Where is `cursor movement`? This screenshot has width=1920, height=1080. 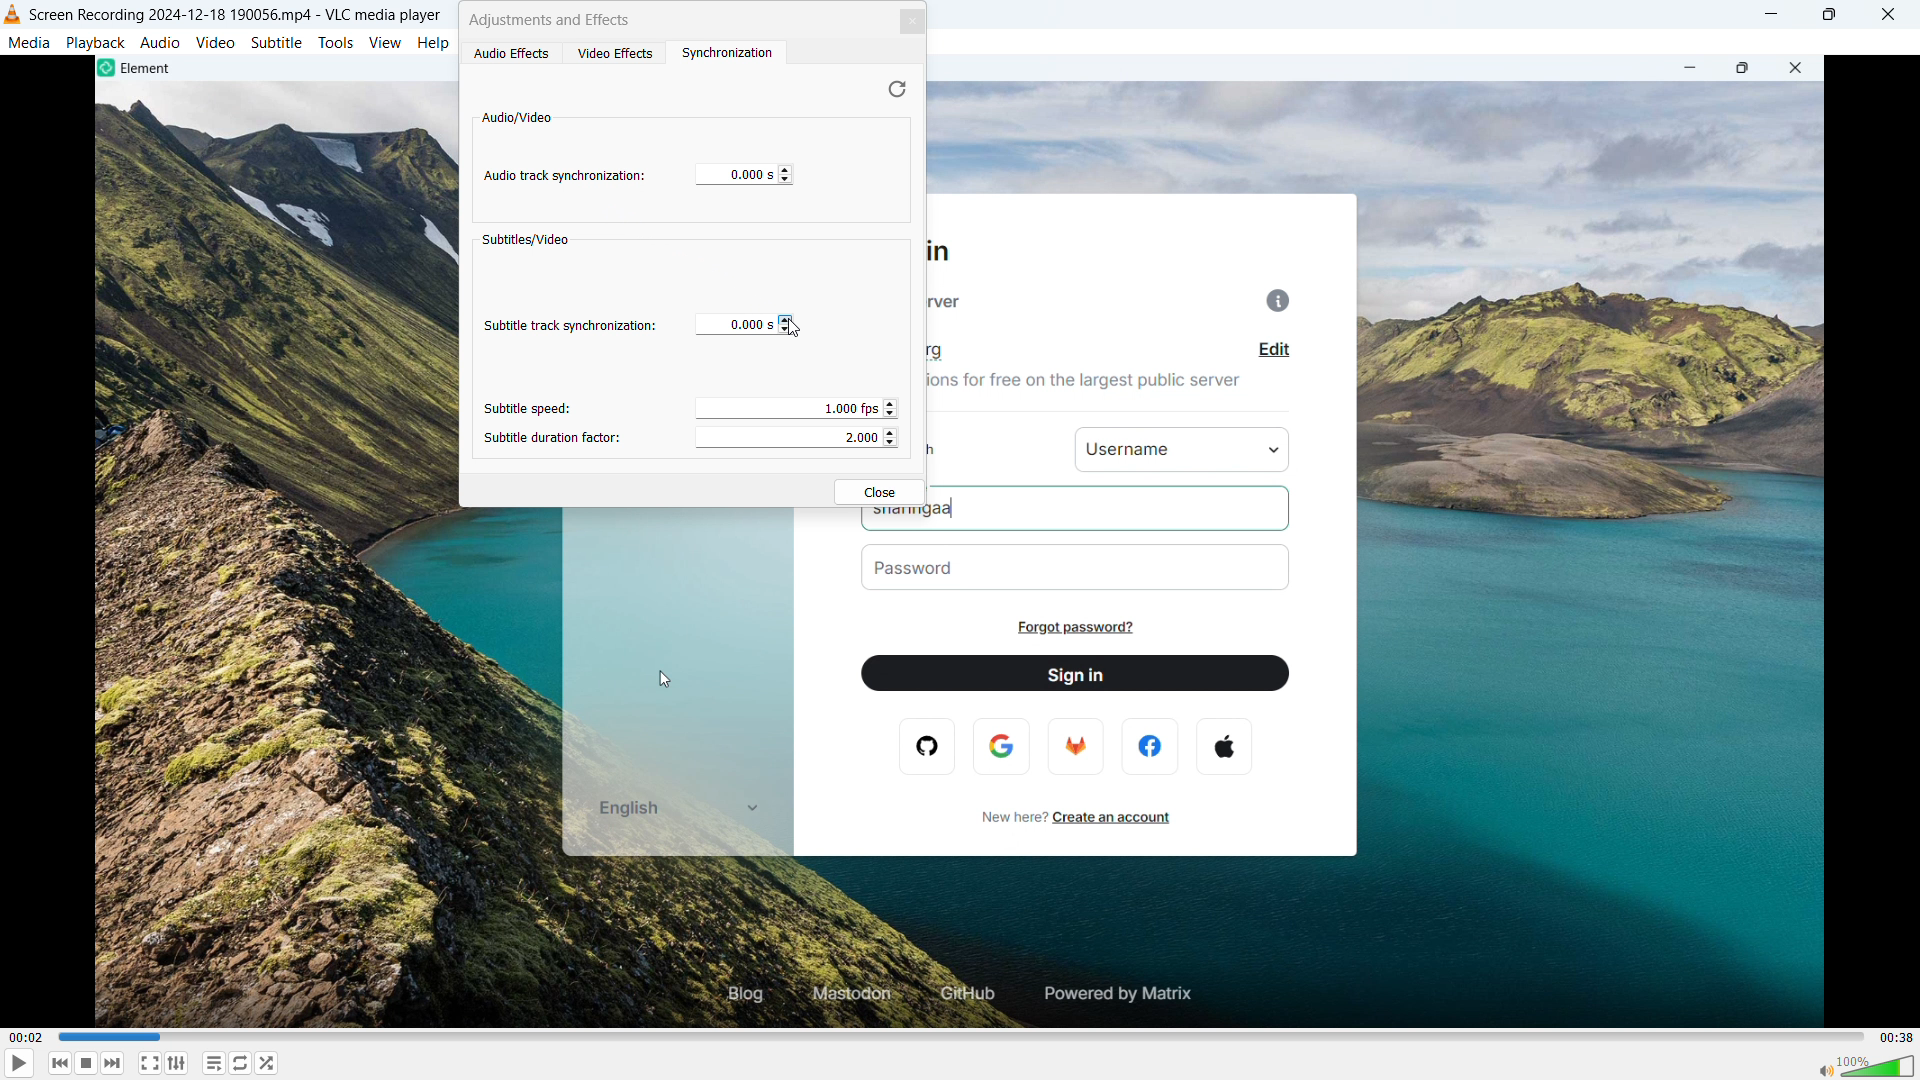
cursor movement is located at coordinates (650, 677).